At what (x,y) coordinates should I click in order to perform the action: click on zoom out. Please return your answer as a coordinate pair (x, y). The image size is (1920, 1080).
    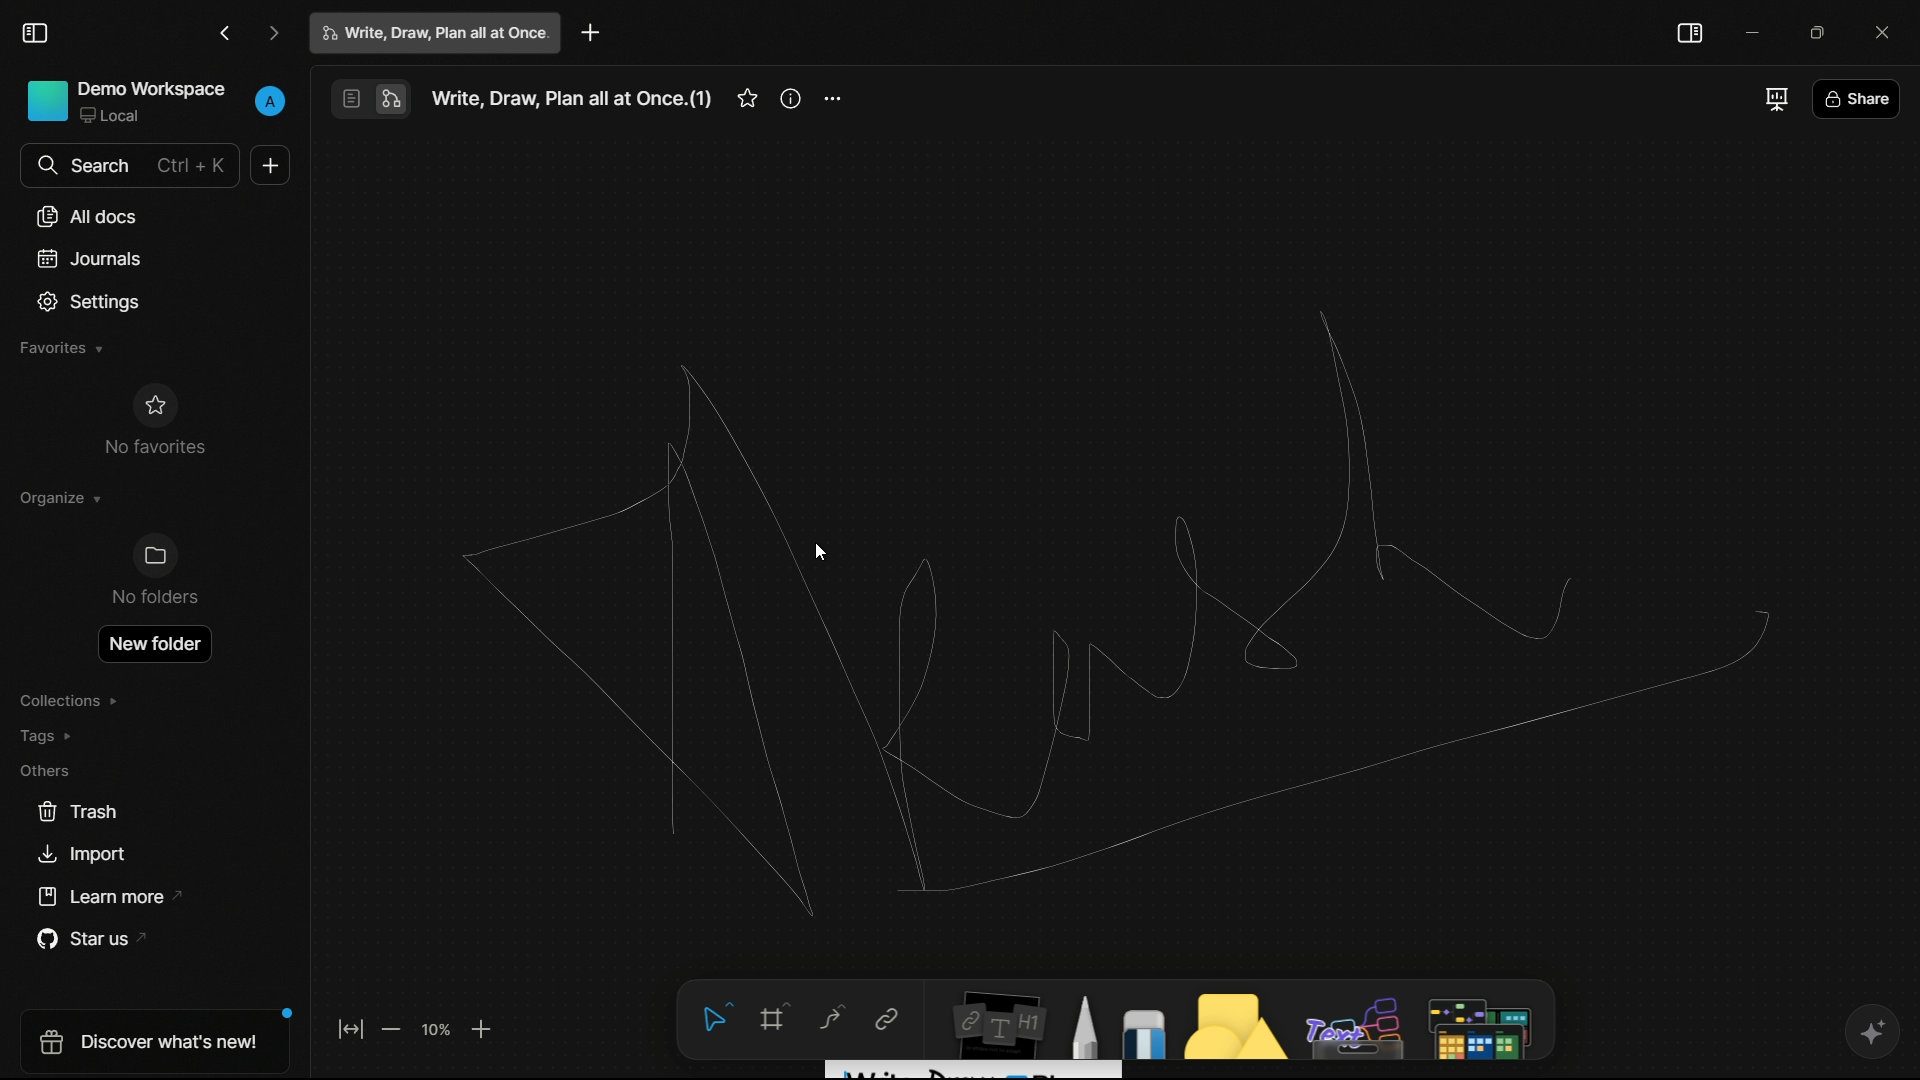
    Looking at the image, I should click on (391, 1028).